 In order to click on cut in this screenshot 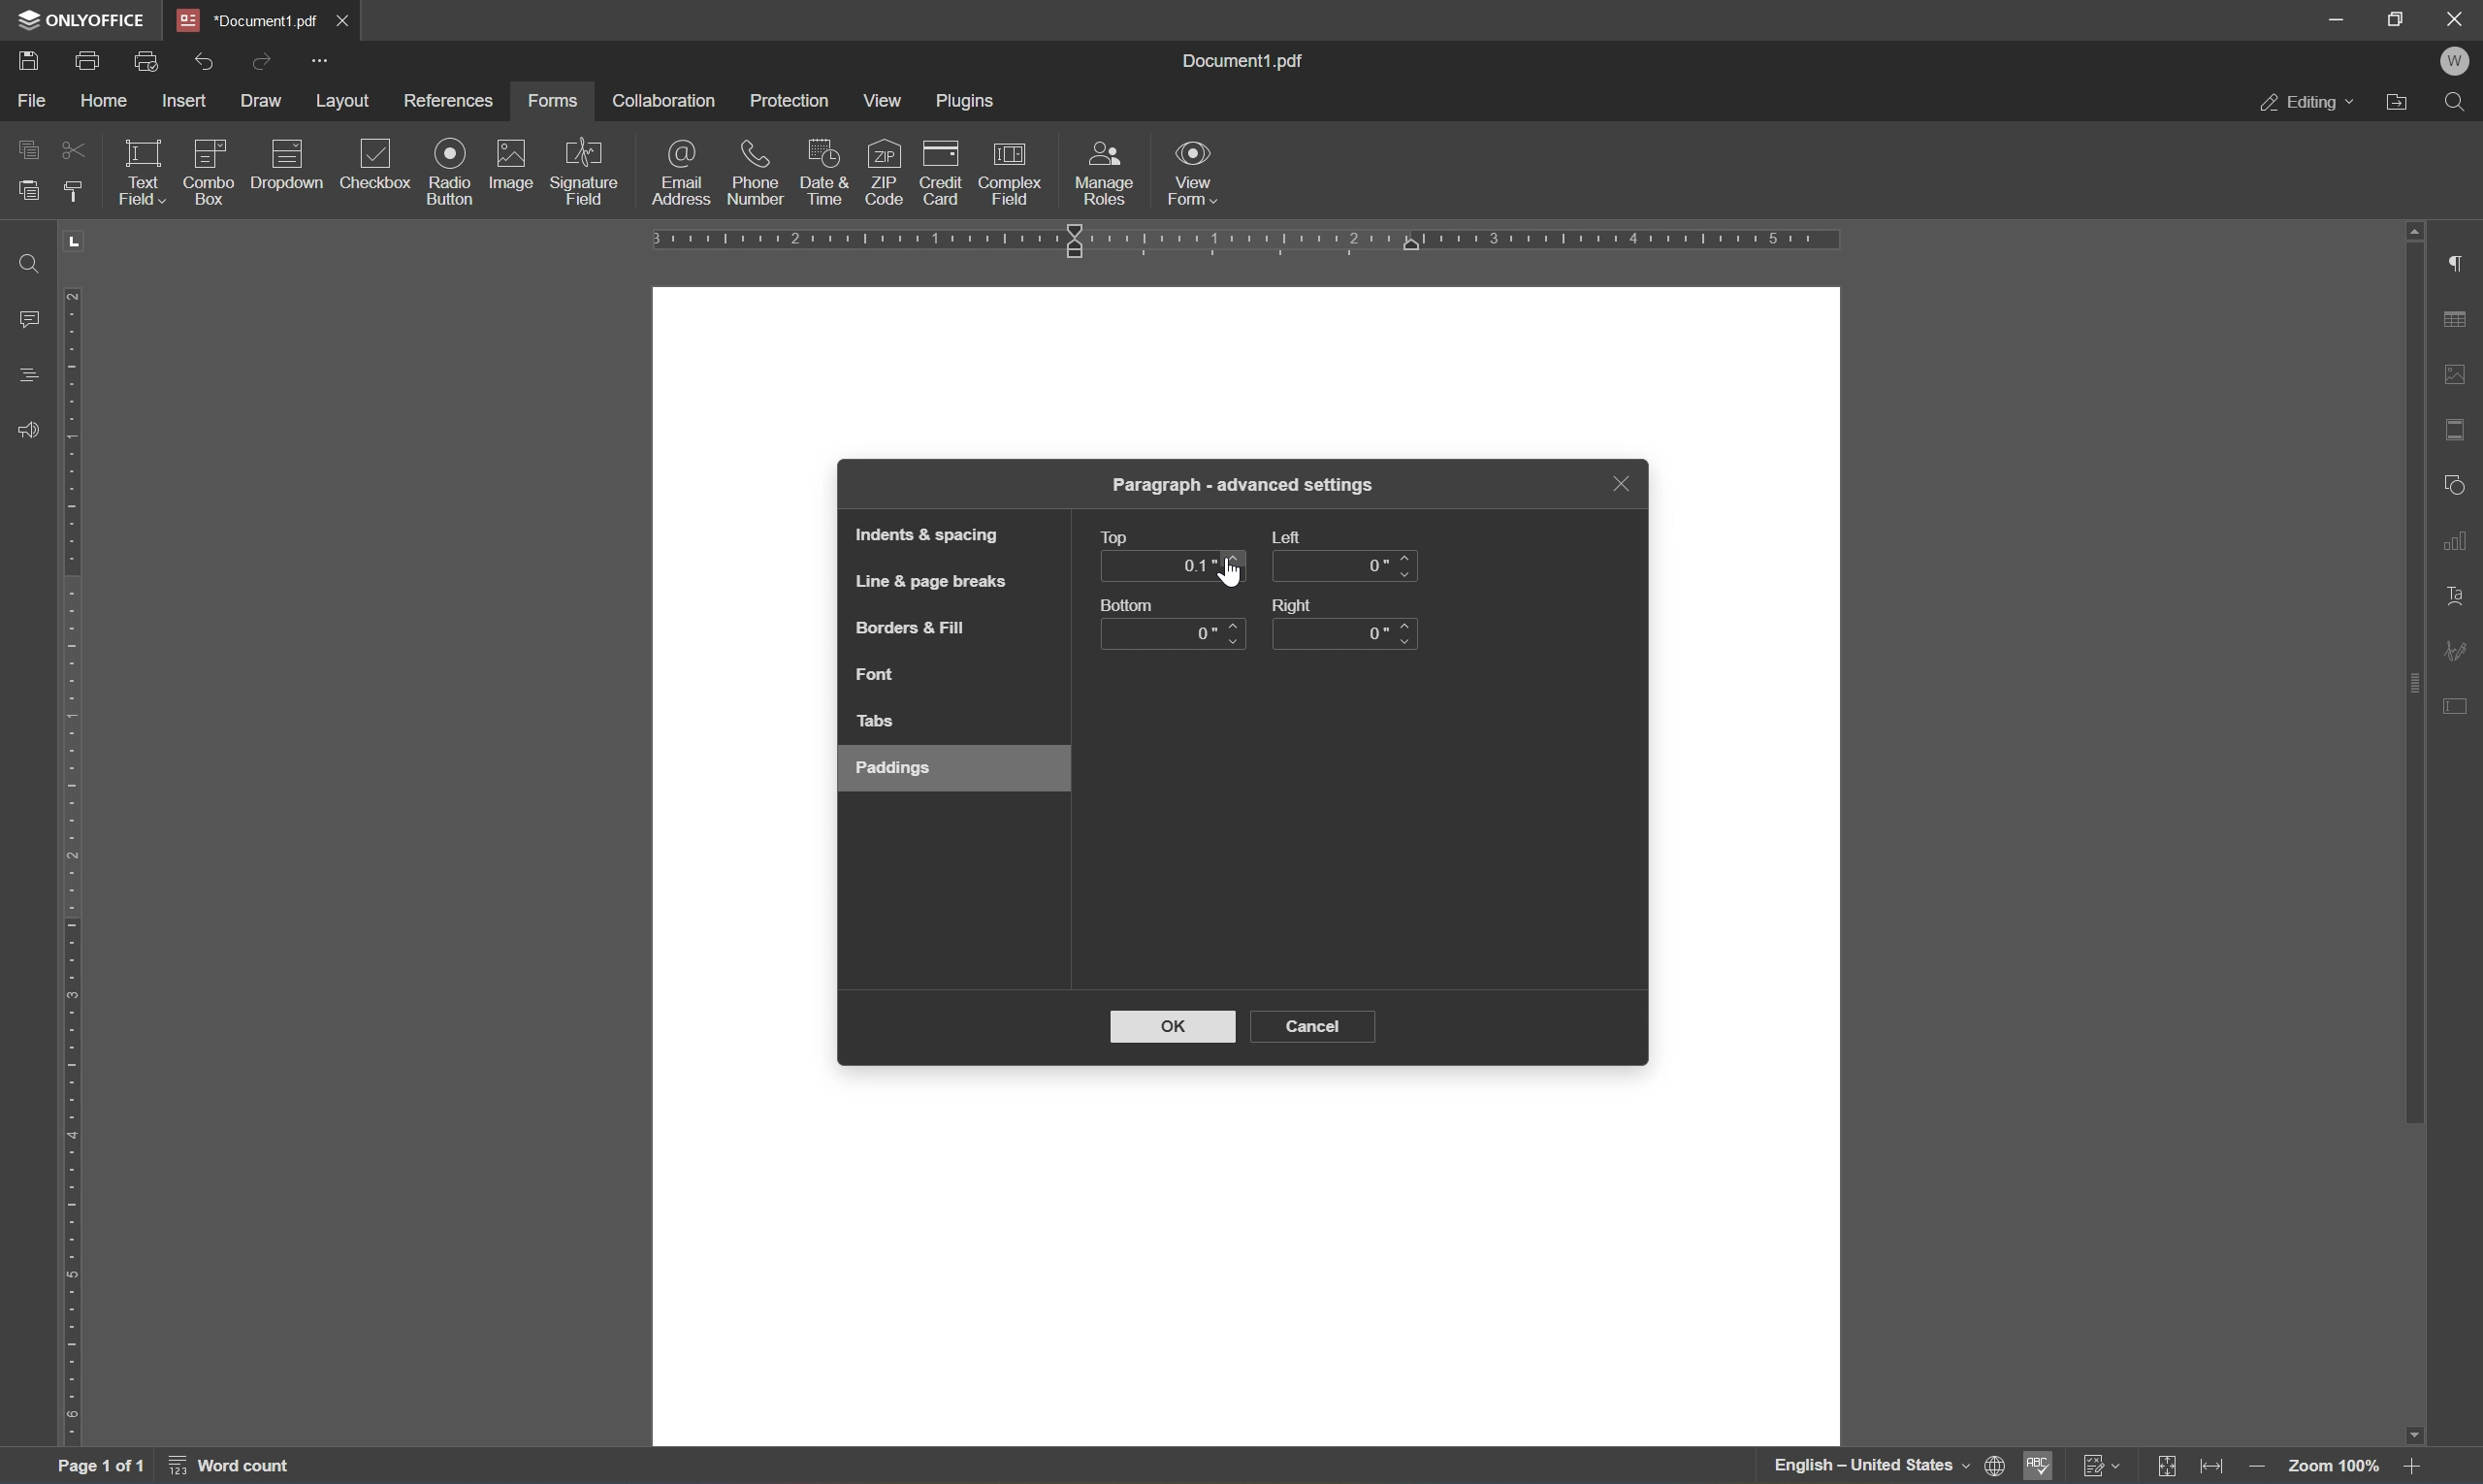, I will do `click(72, 148)`.